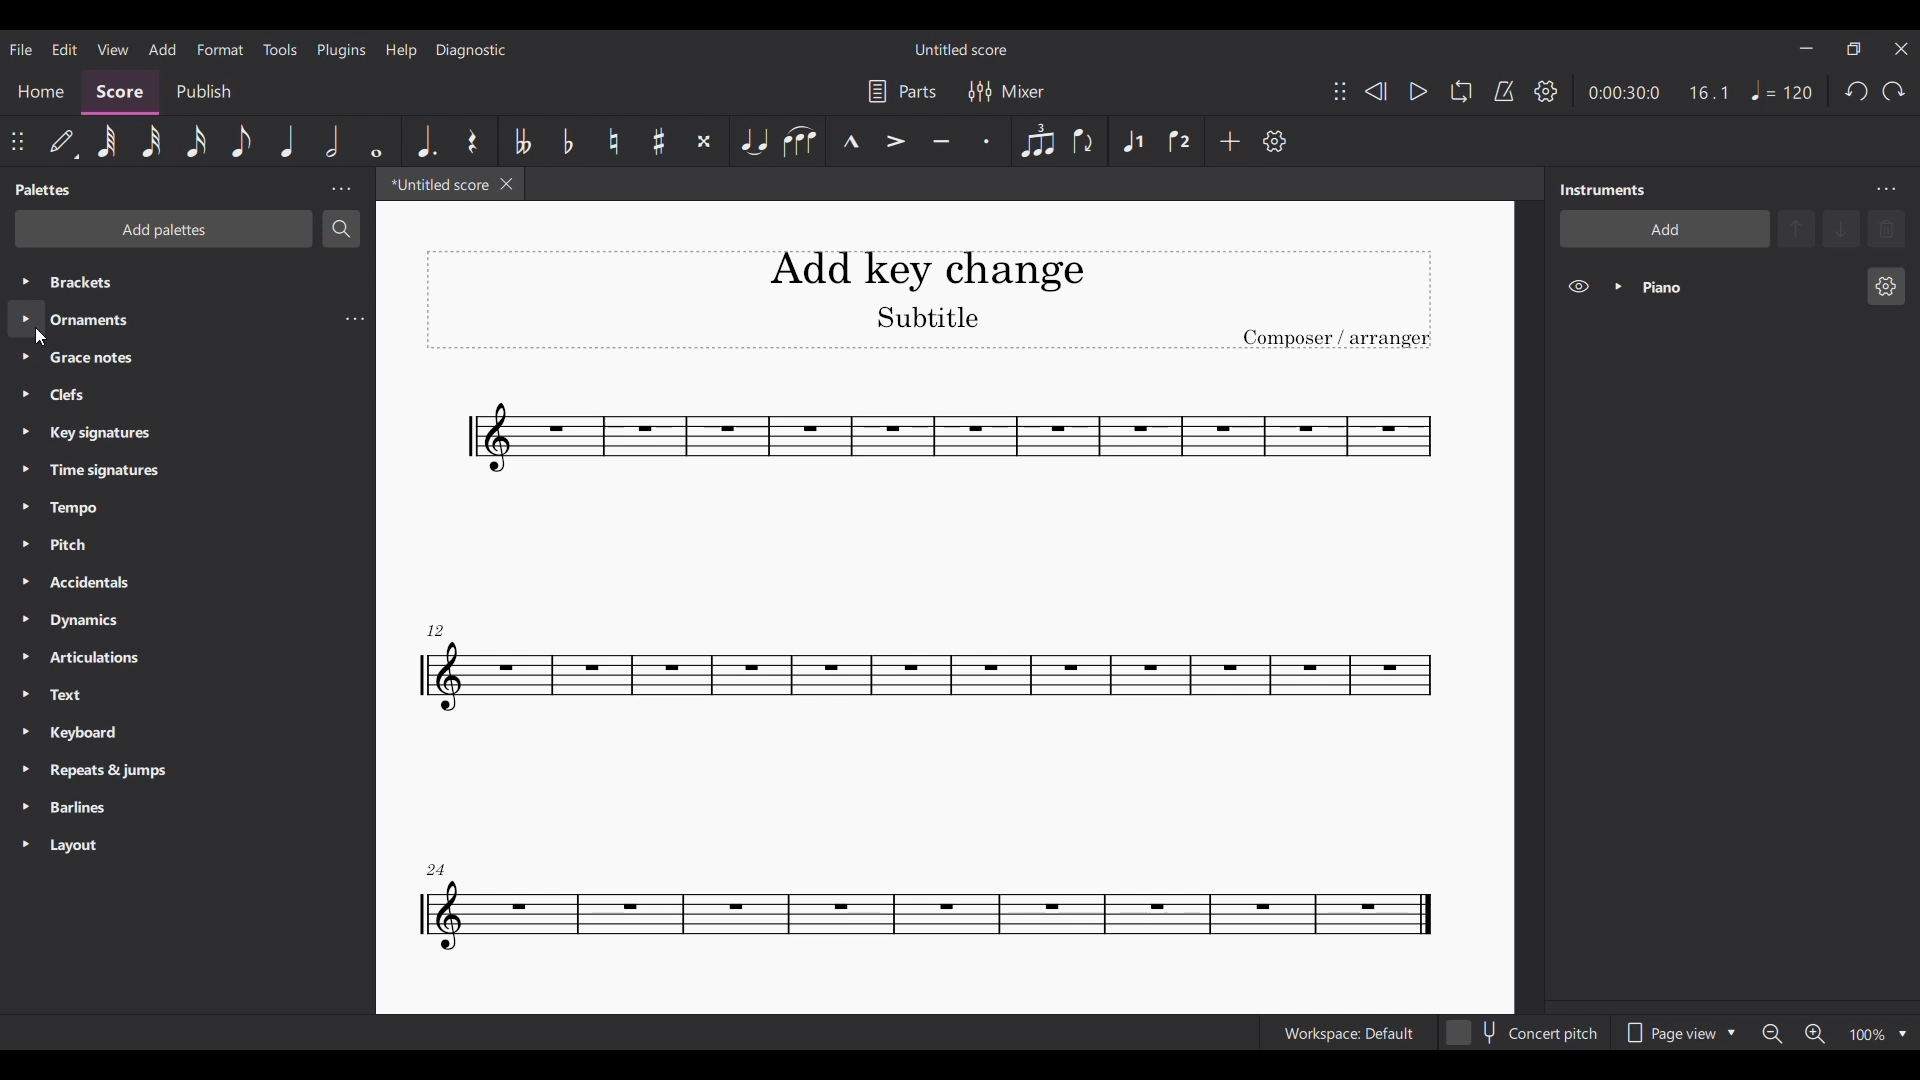 This screenshot has width=1920, height=1080. Describe the element at coordinates (1132, 140) in the screenshot. I see `Voice 1` at that location.